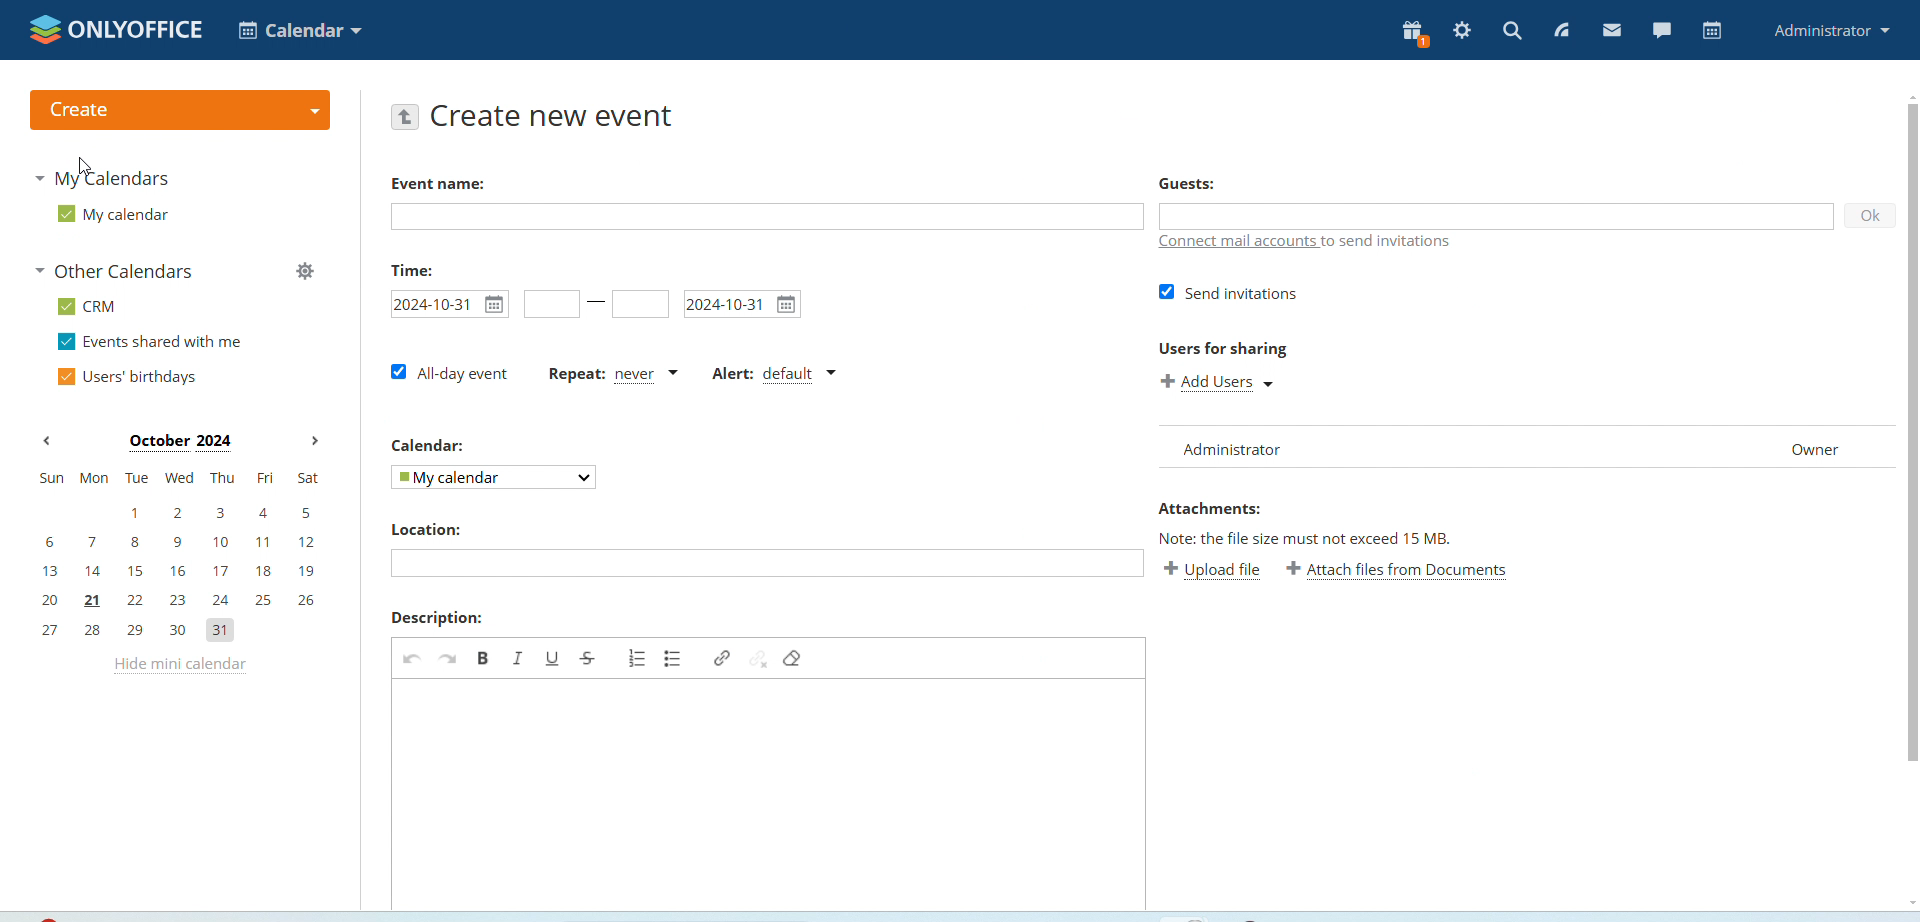  I want to click on calendar application, so click(298, 29).